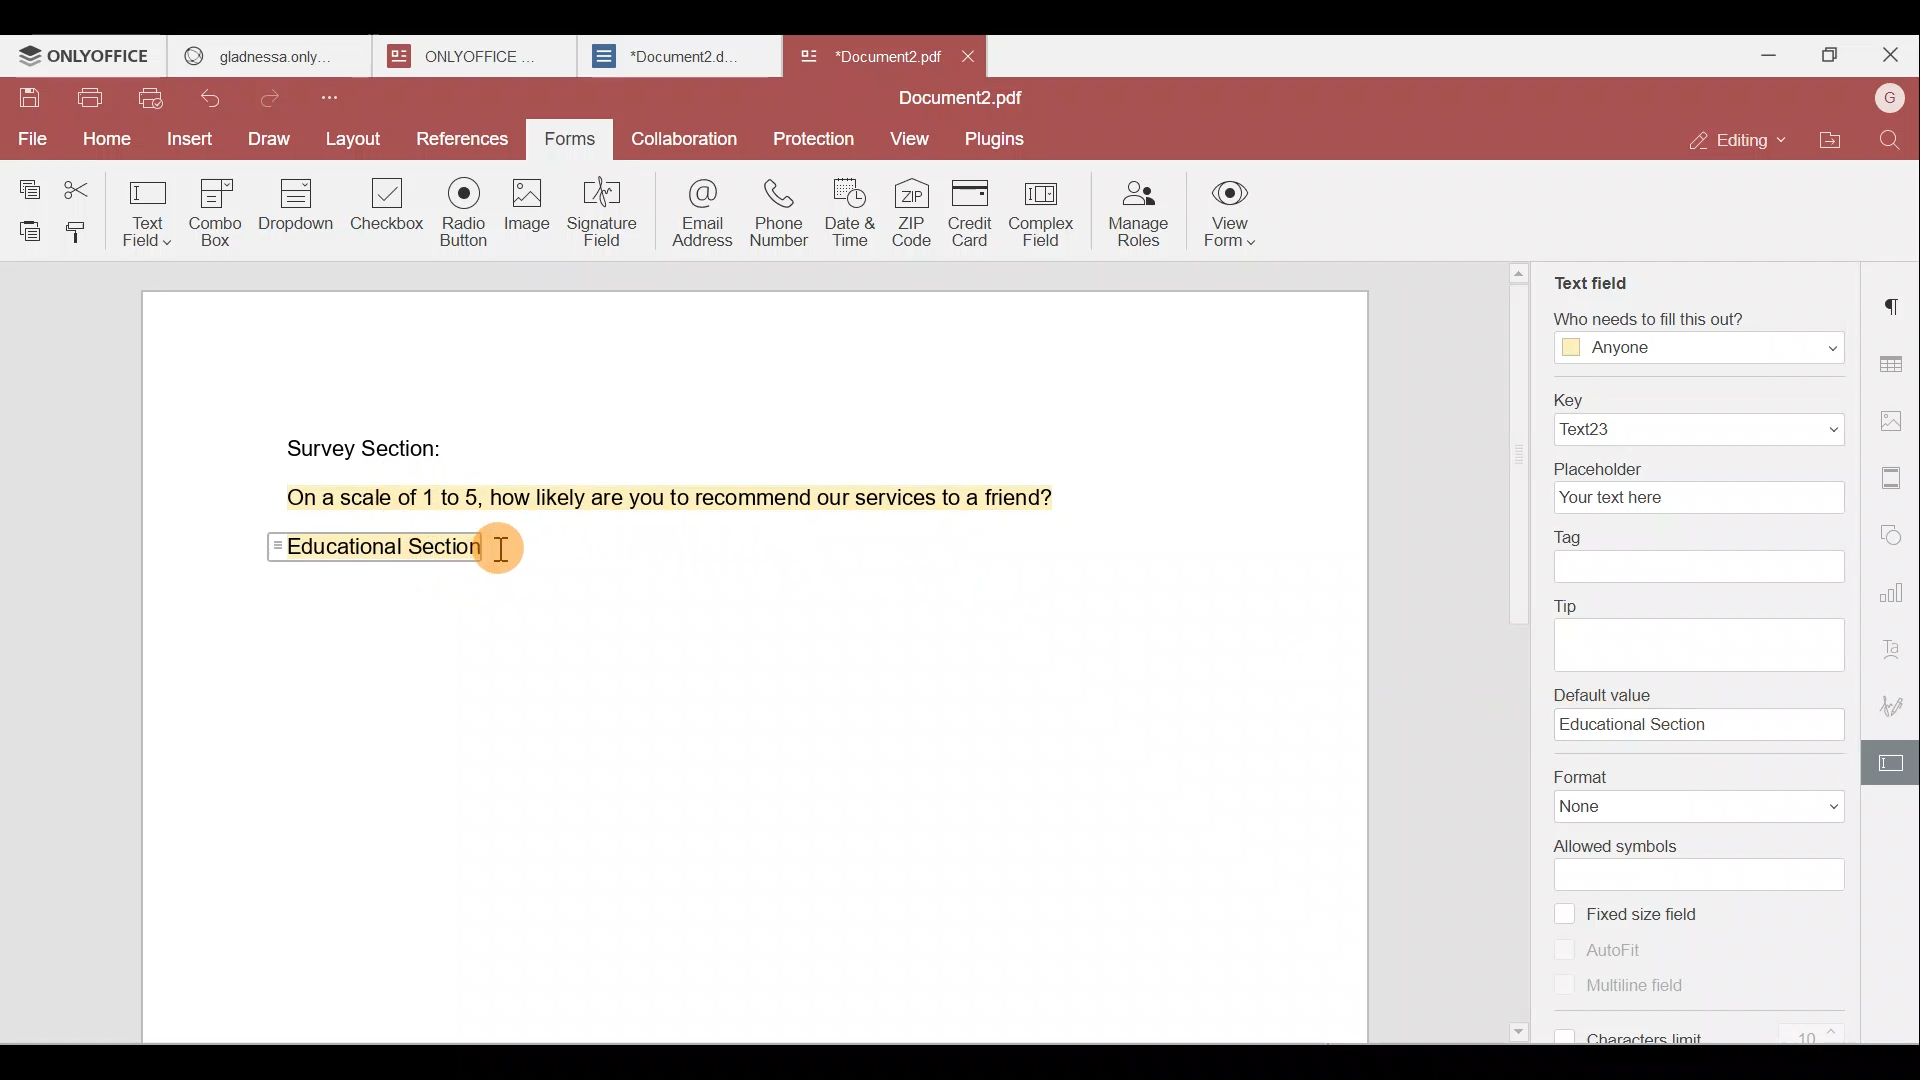 This screenshot has height=1080, width=1920. Describe the element at coordinates (29, 103) in the screenshot. I see `Save` at that location.